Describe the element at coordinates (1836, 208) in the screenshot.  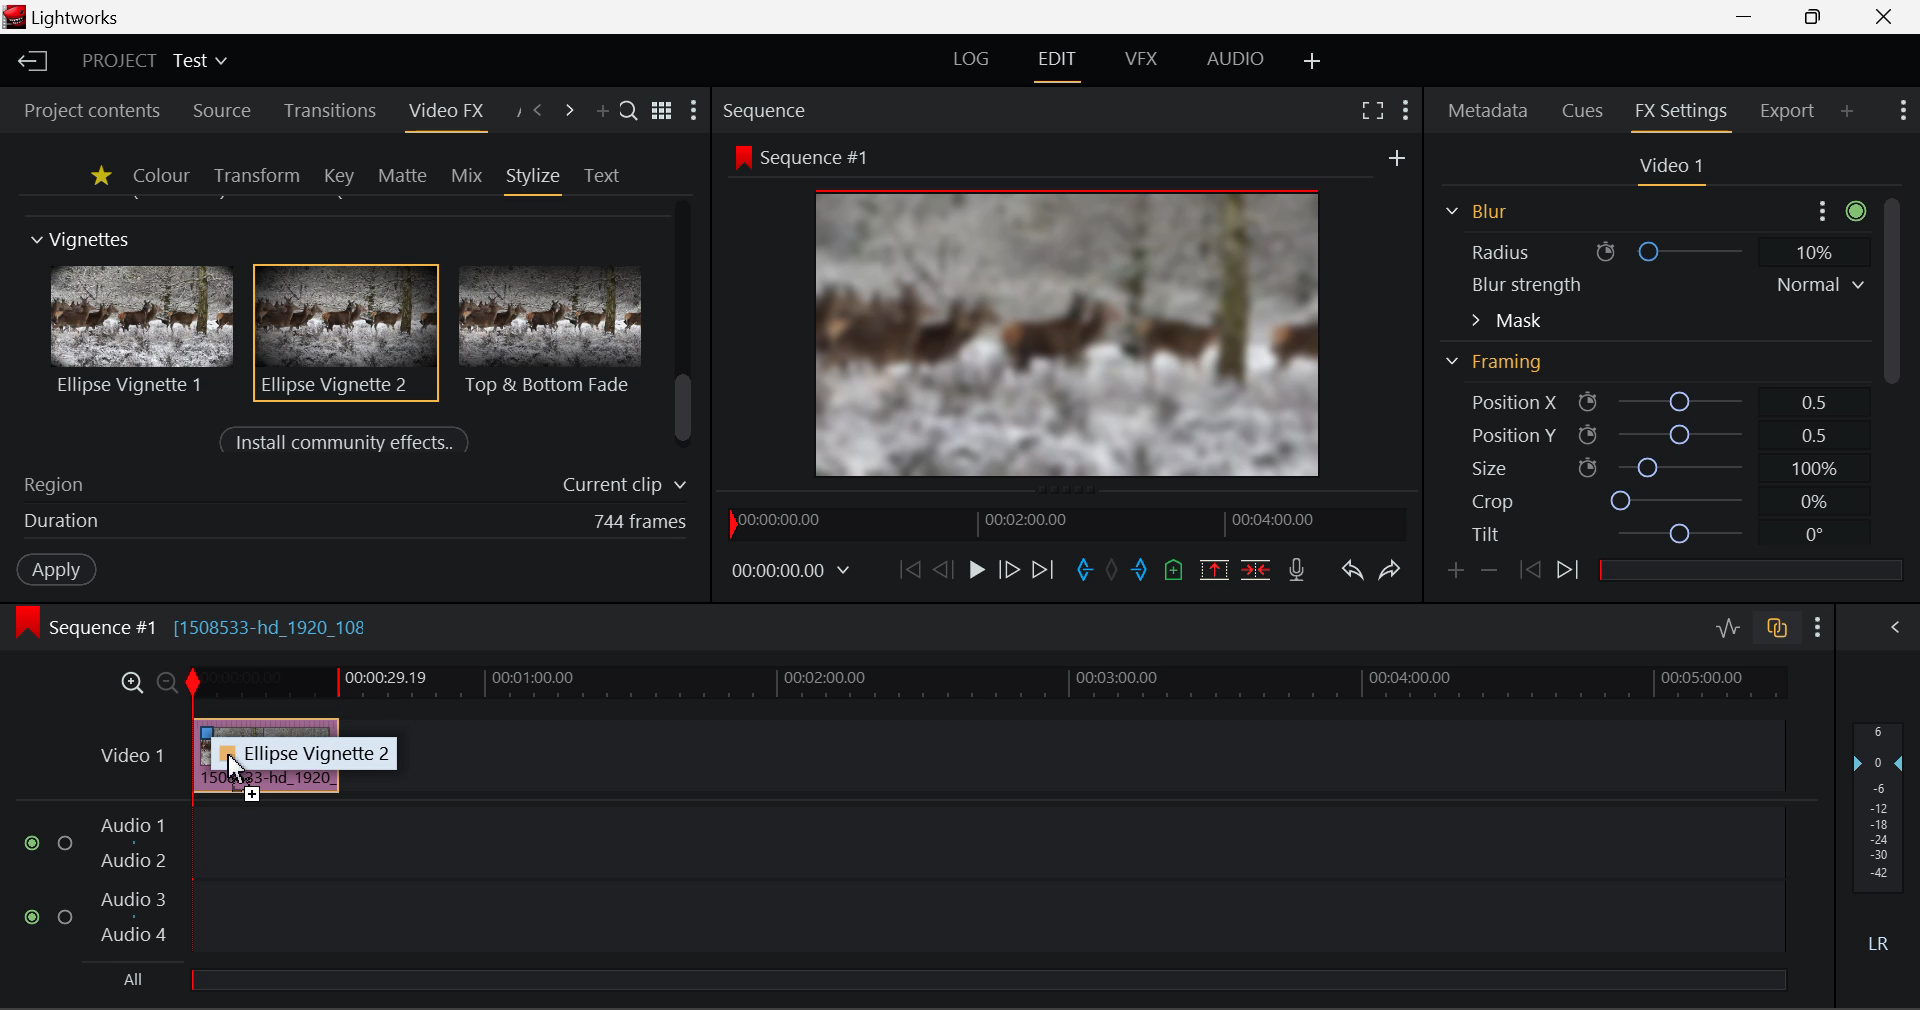
I see `more options` at that location.